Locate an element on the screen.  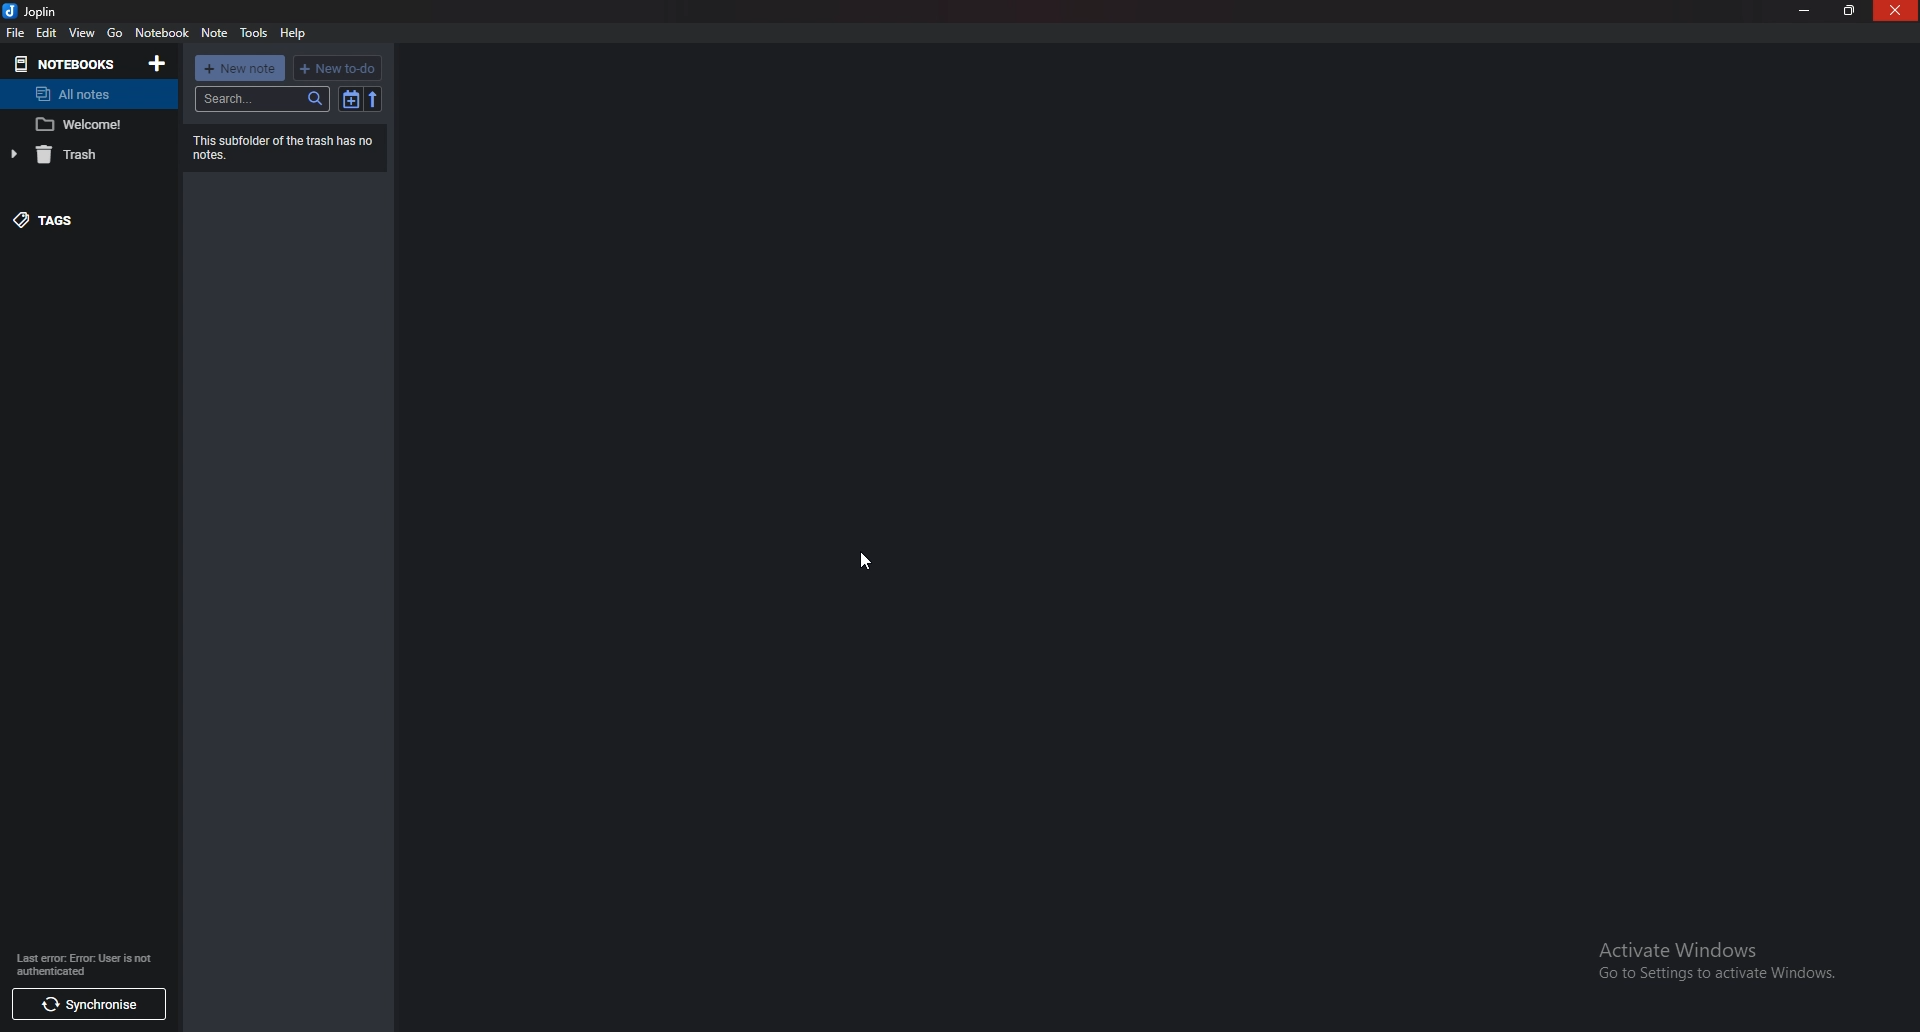
cursor is located at coordinates (860, 564).